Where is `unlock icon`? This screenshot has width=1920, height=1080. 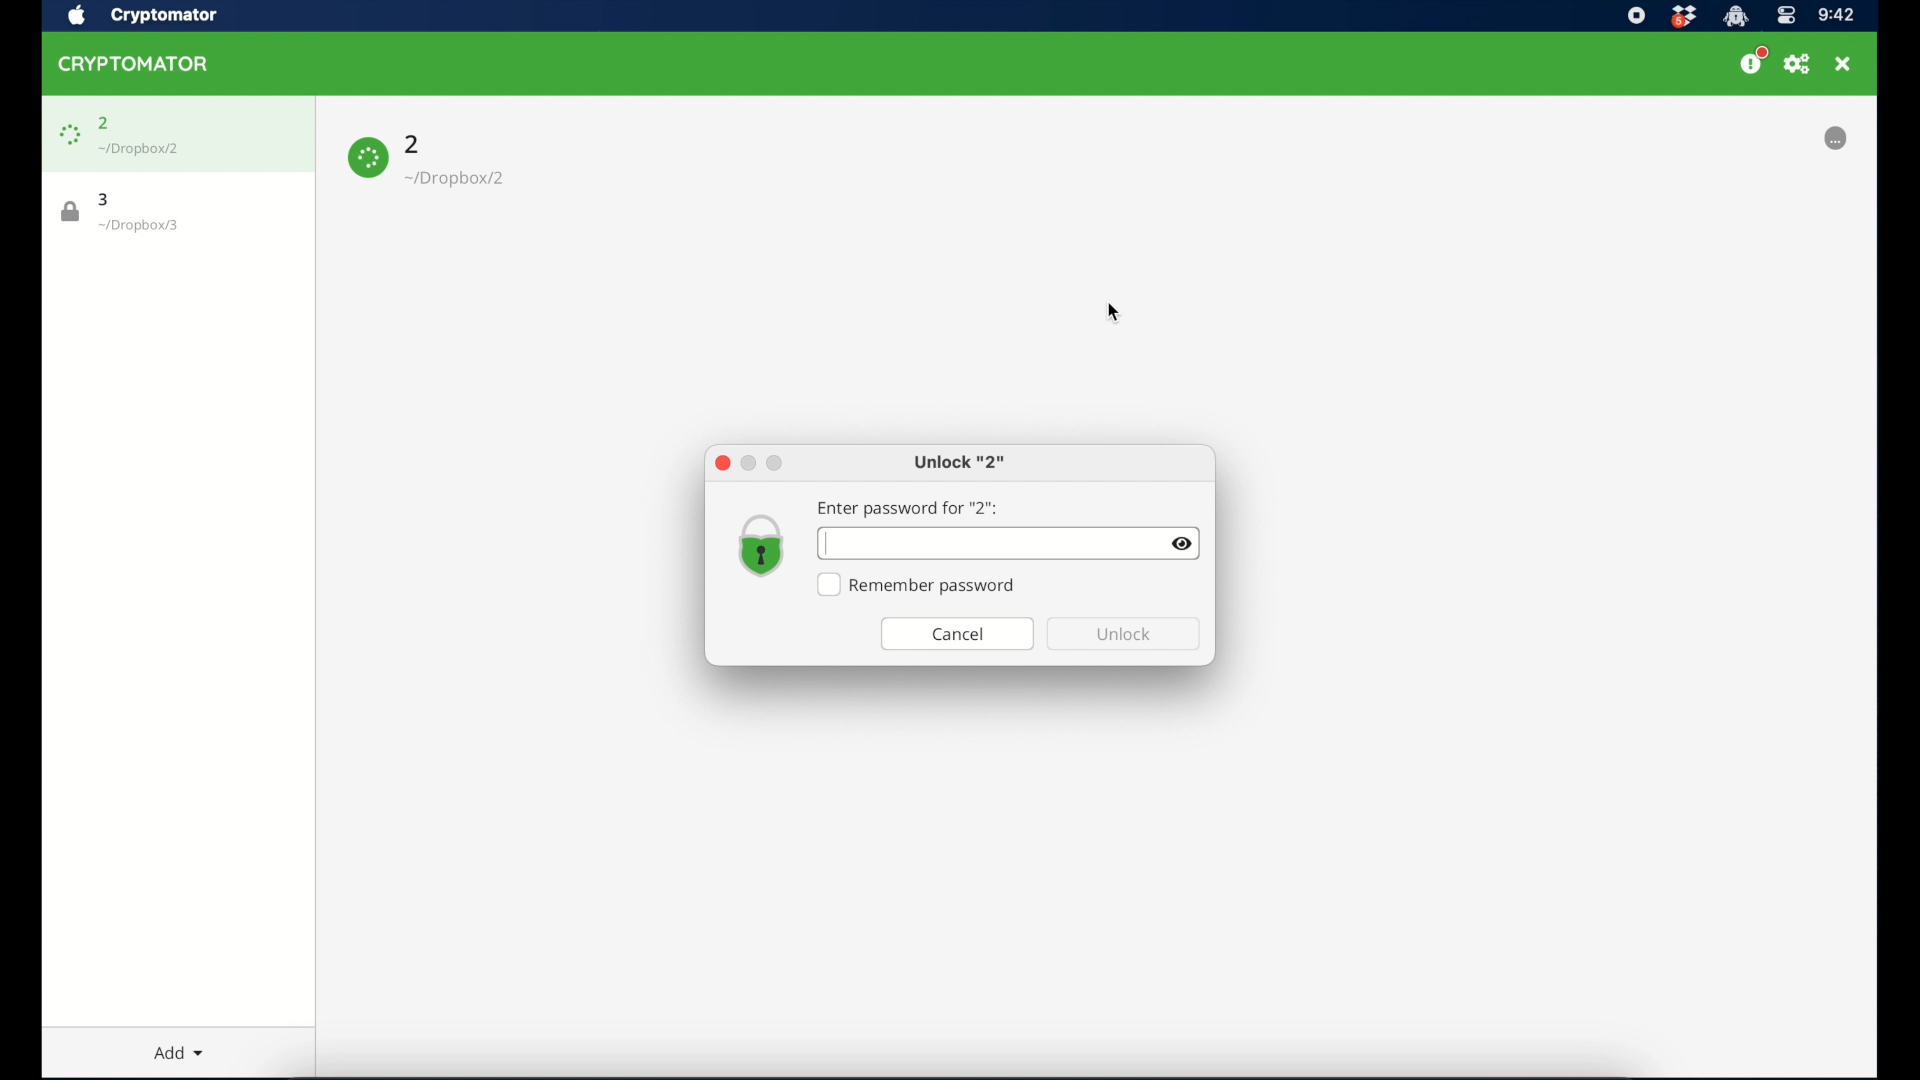
unlock icon is located at coordinates (762, 547).